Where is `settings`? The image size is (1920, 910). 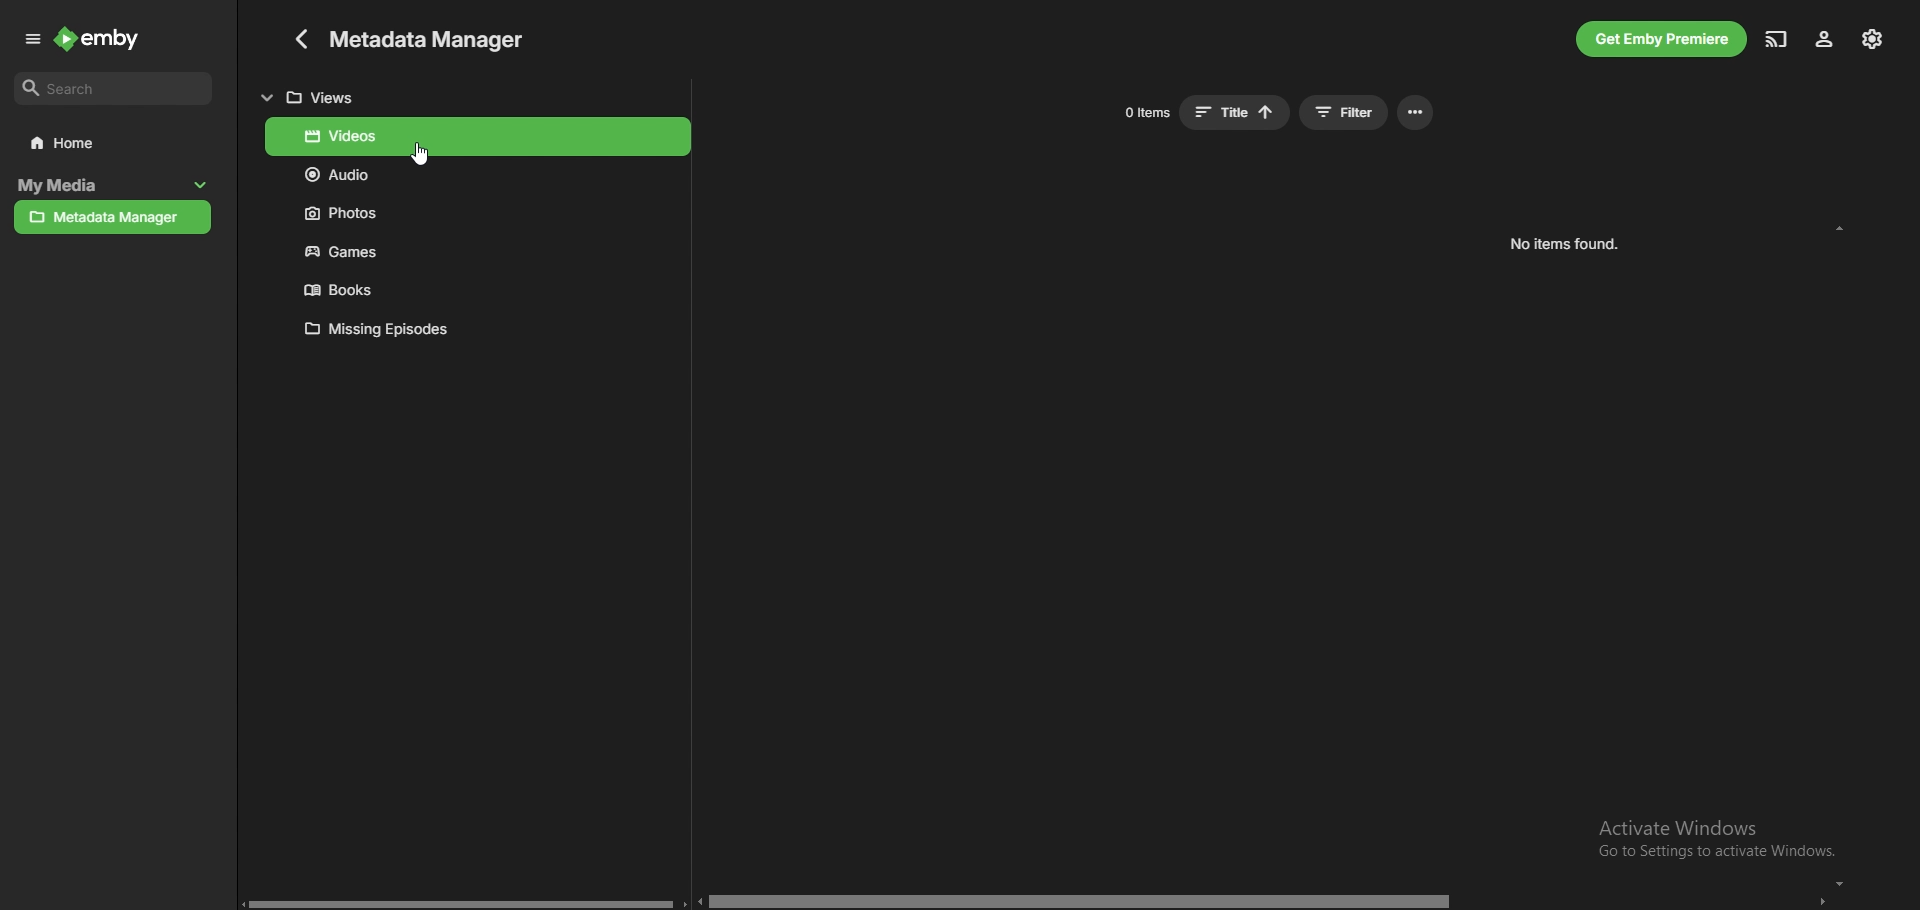
settings is located at coordinates (1873, 39).